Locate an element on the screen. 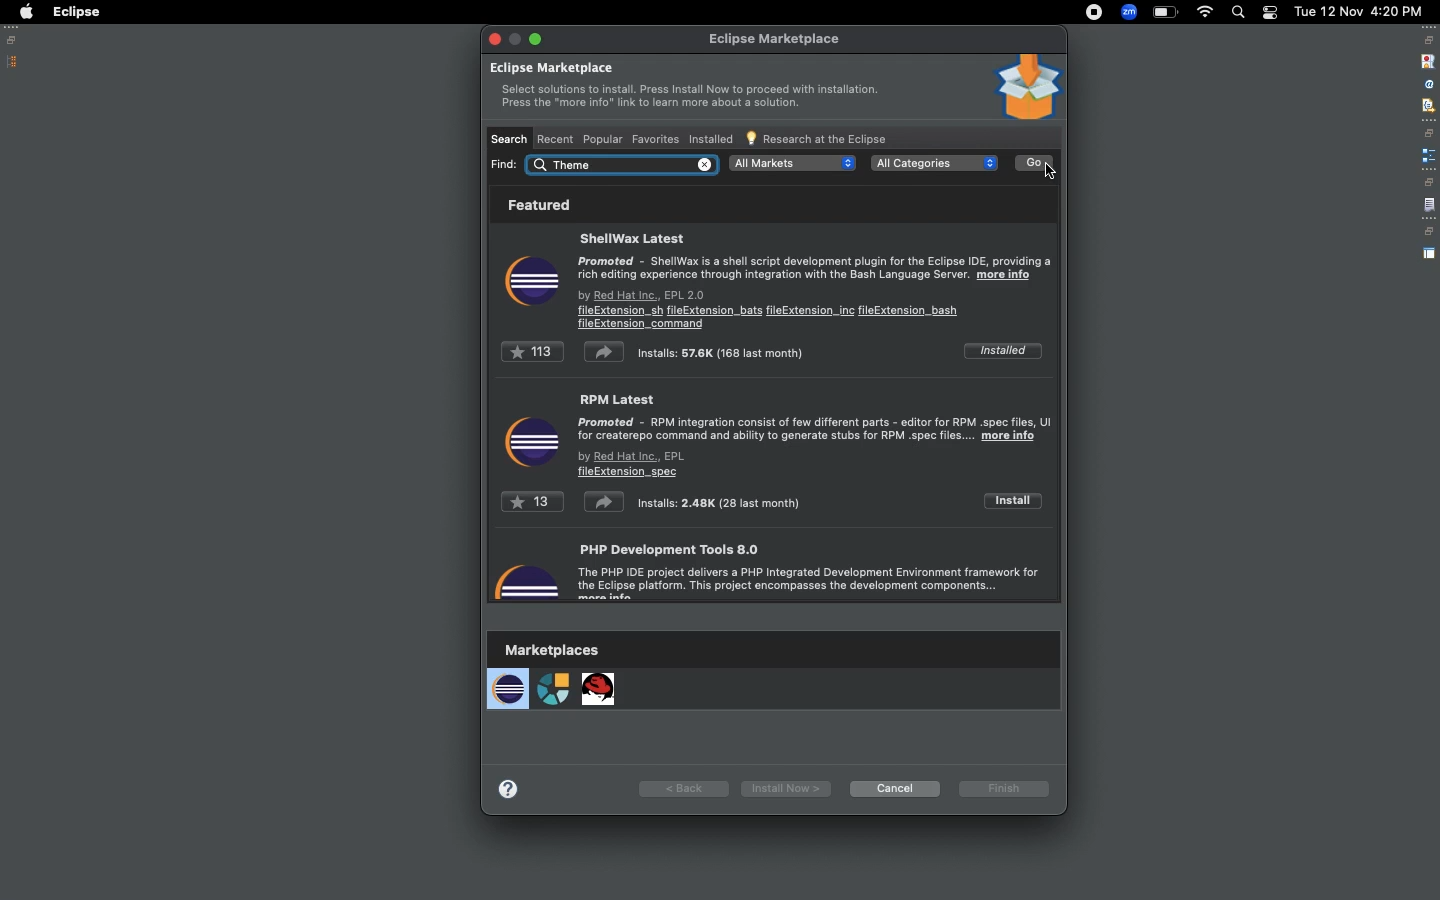  attribute is located at coordinates (1427, 85).